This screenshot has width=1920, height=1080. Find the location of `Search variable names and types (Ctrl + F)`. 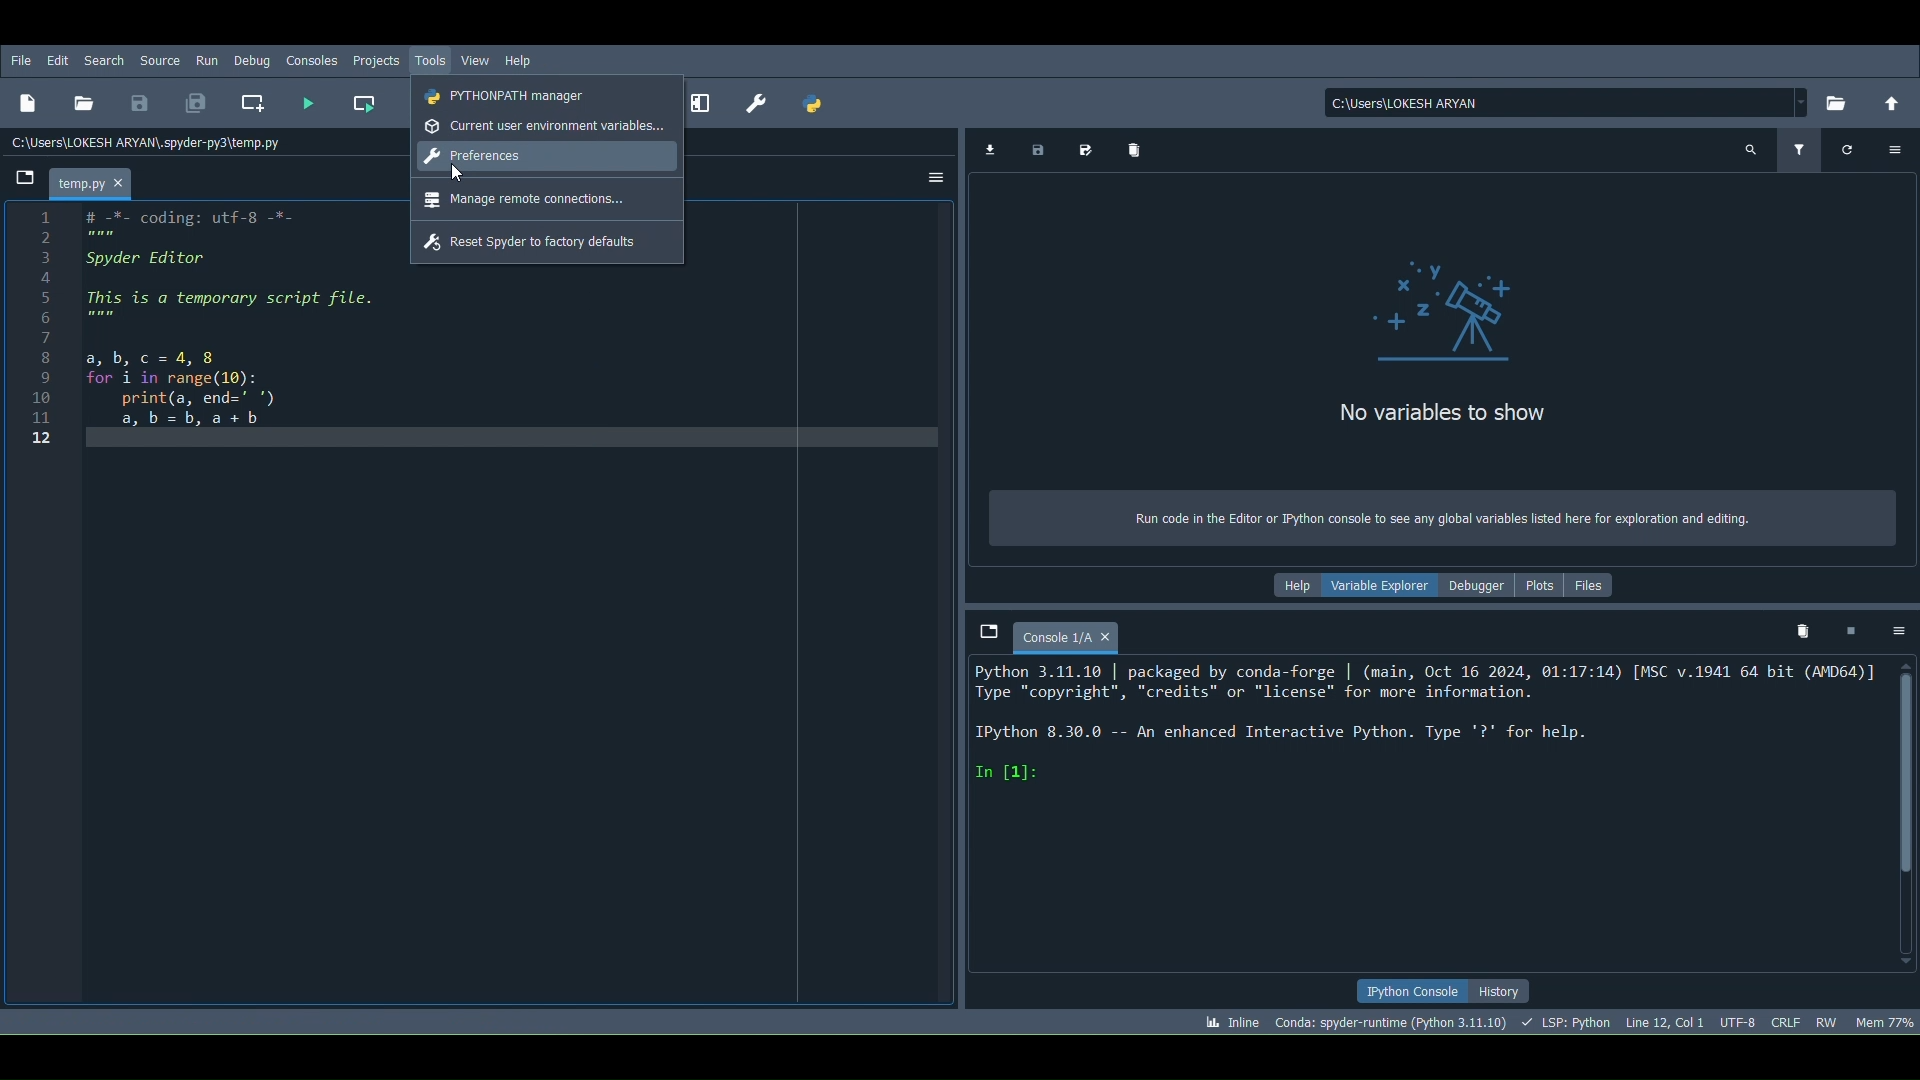

Search variable names and types (Ctrl + F) is located at coordinates (1753, 150).